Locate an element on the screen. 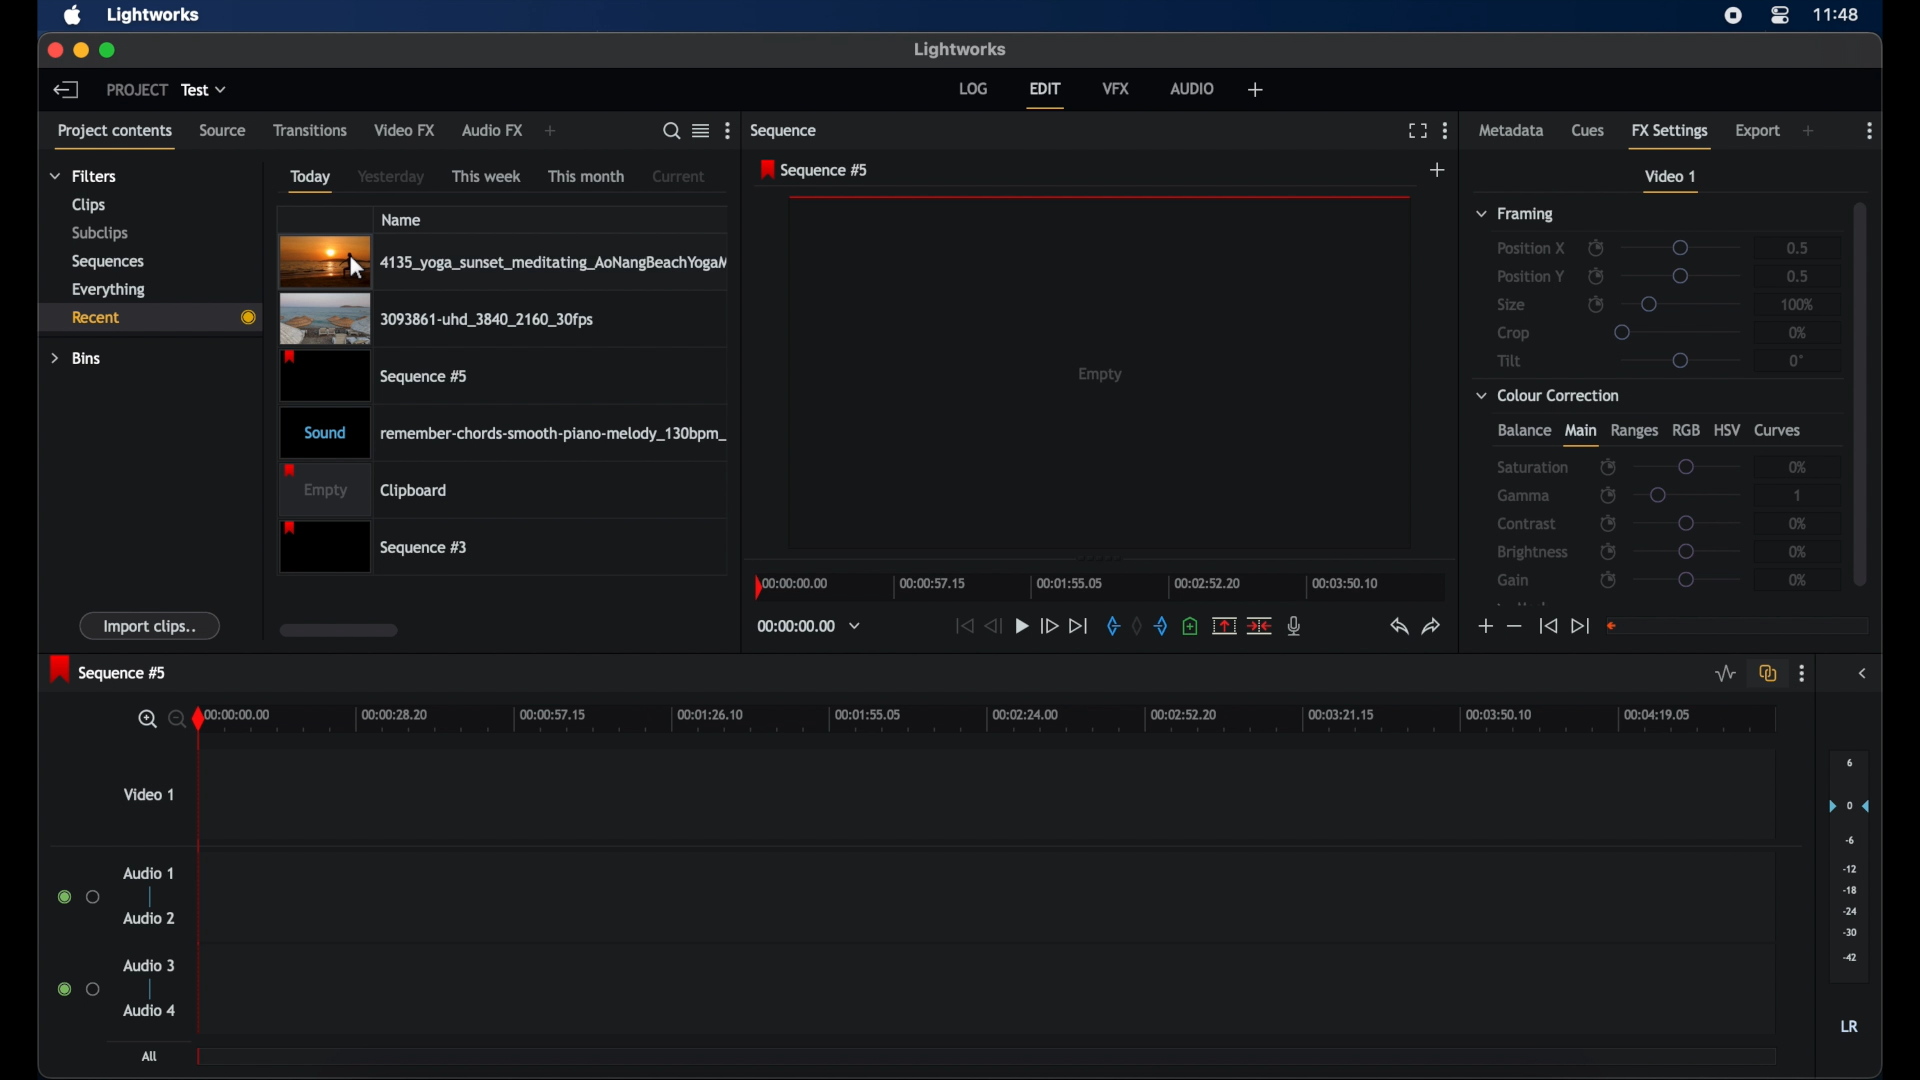  log is located at coordinates (973, 87).